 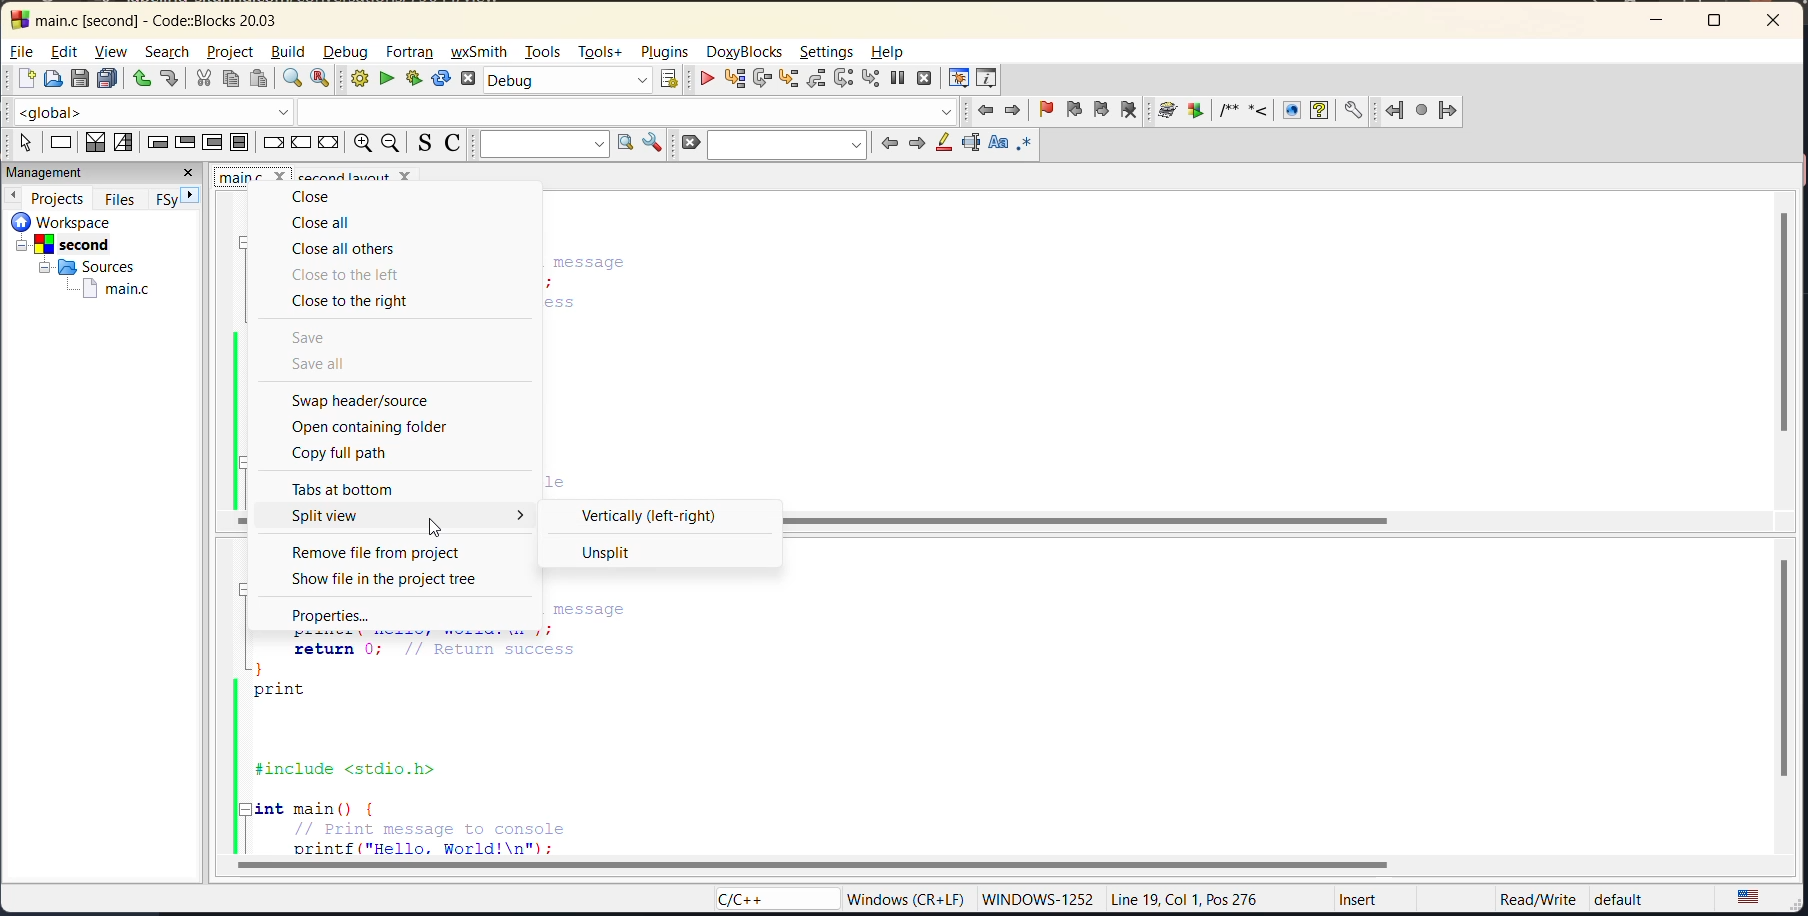 I want to click on break debugger, so click(x=896, y=80).